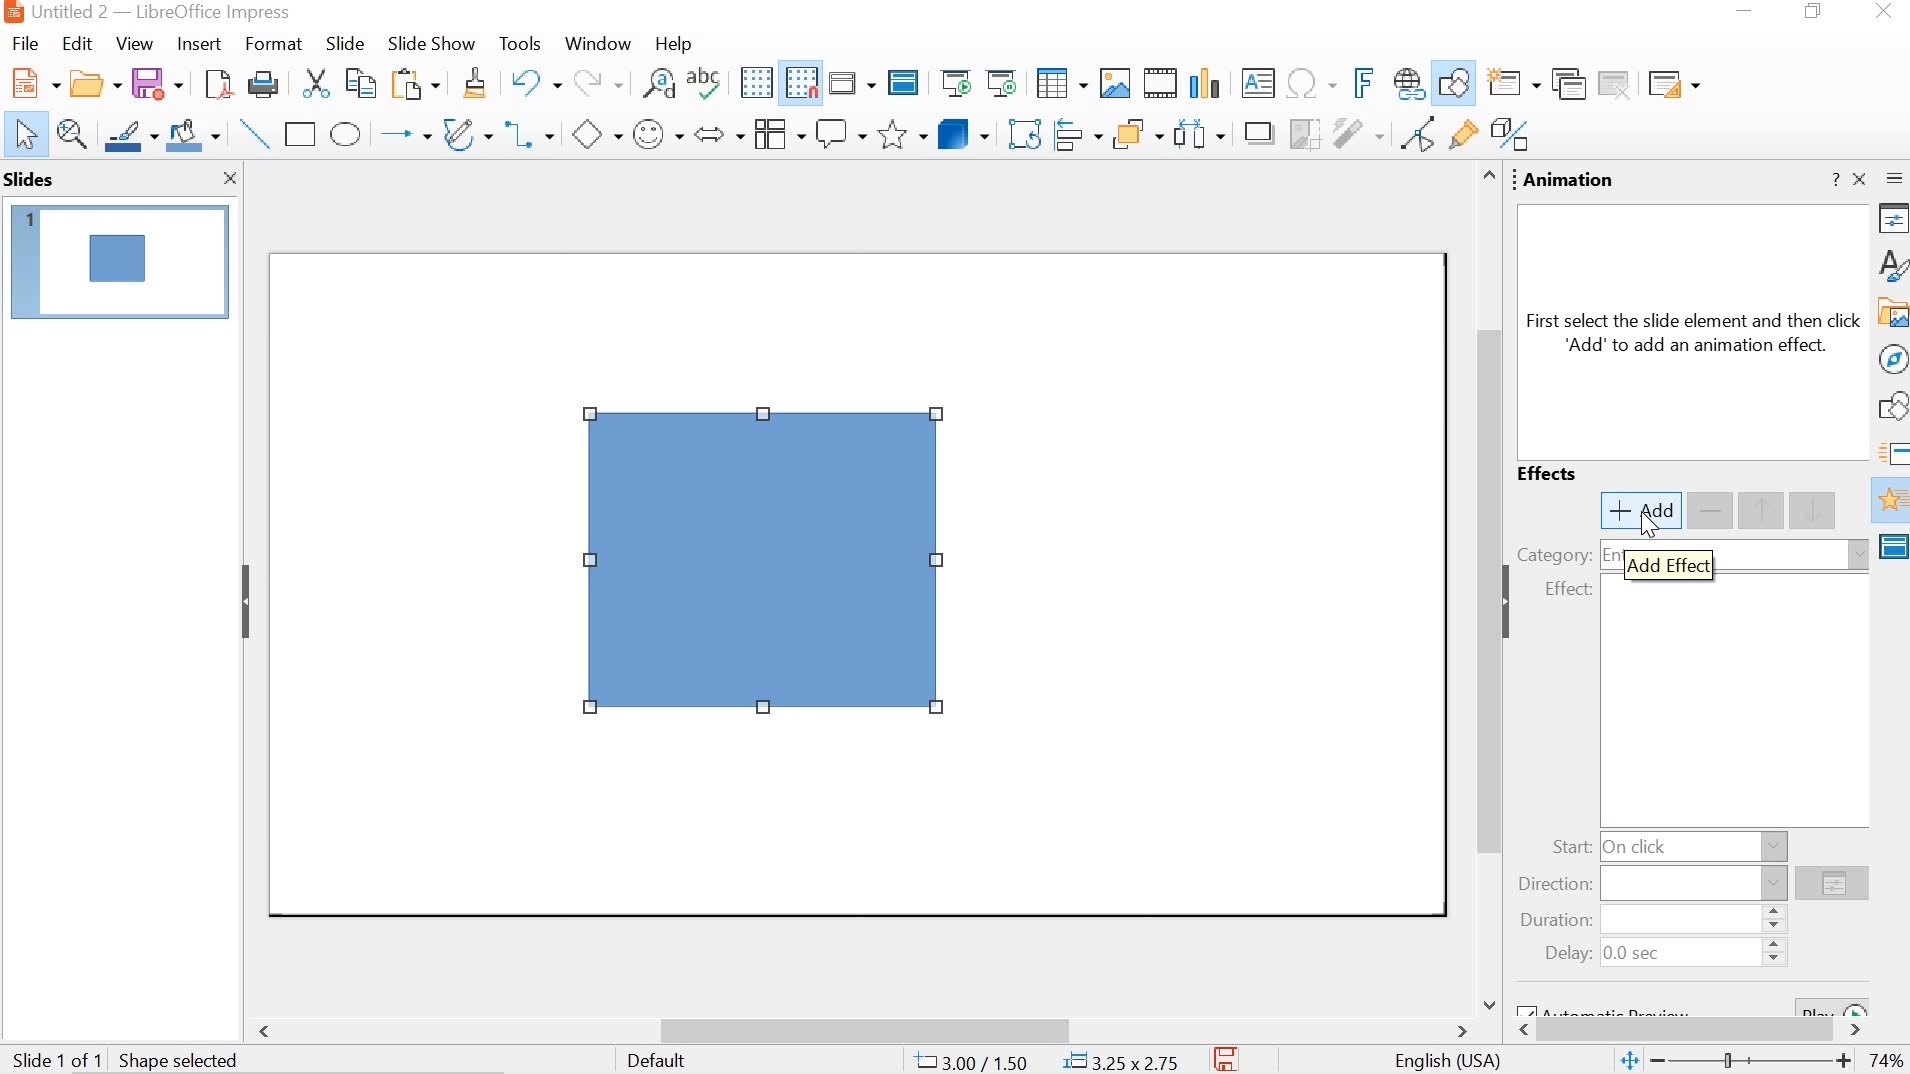 The image size is (1910, 1074). I want to click on close, so click(1889, 10).